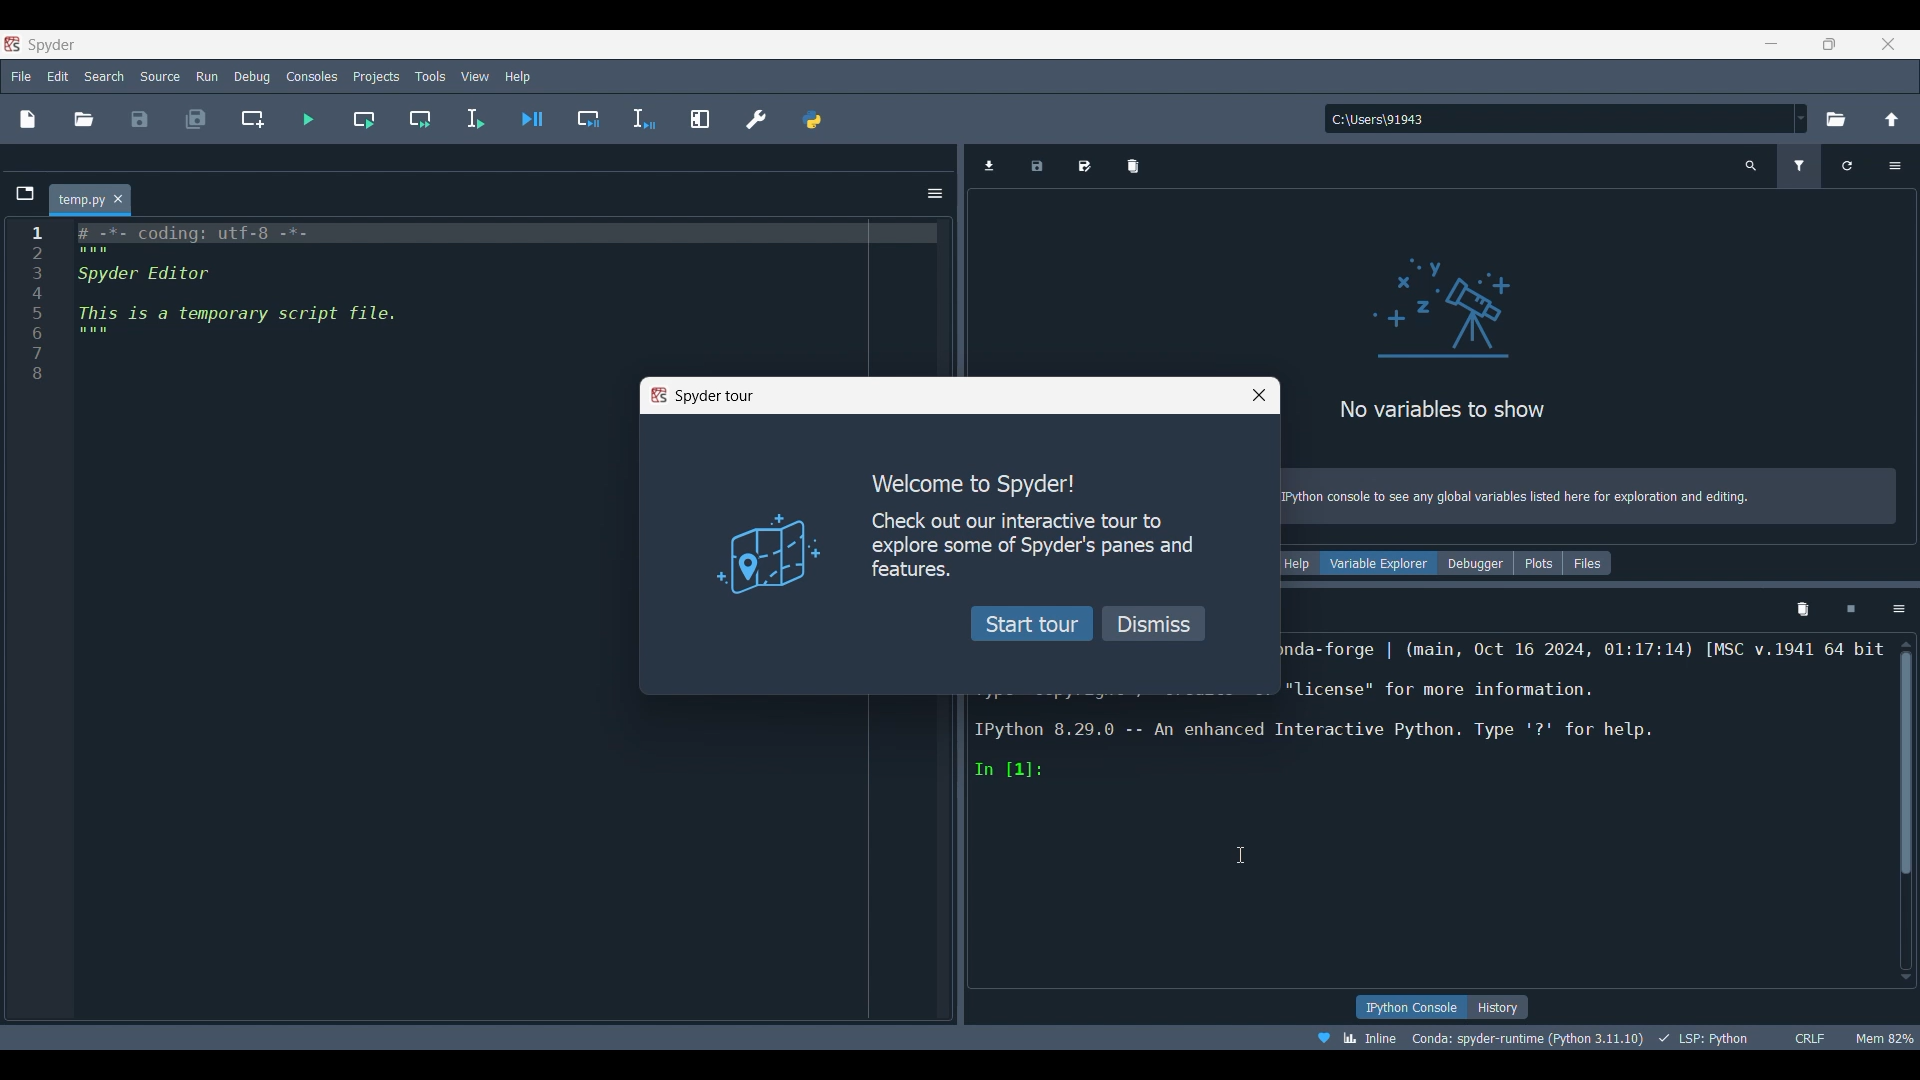 This screenshot has width=1920, height=1080. What do you see at coordinates (1533, 561) in the screenshot?
I see `Plots` at bounding box center [1533, 561].